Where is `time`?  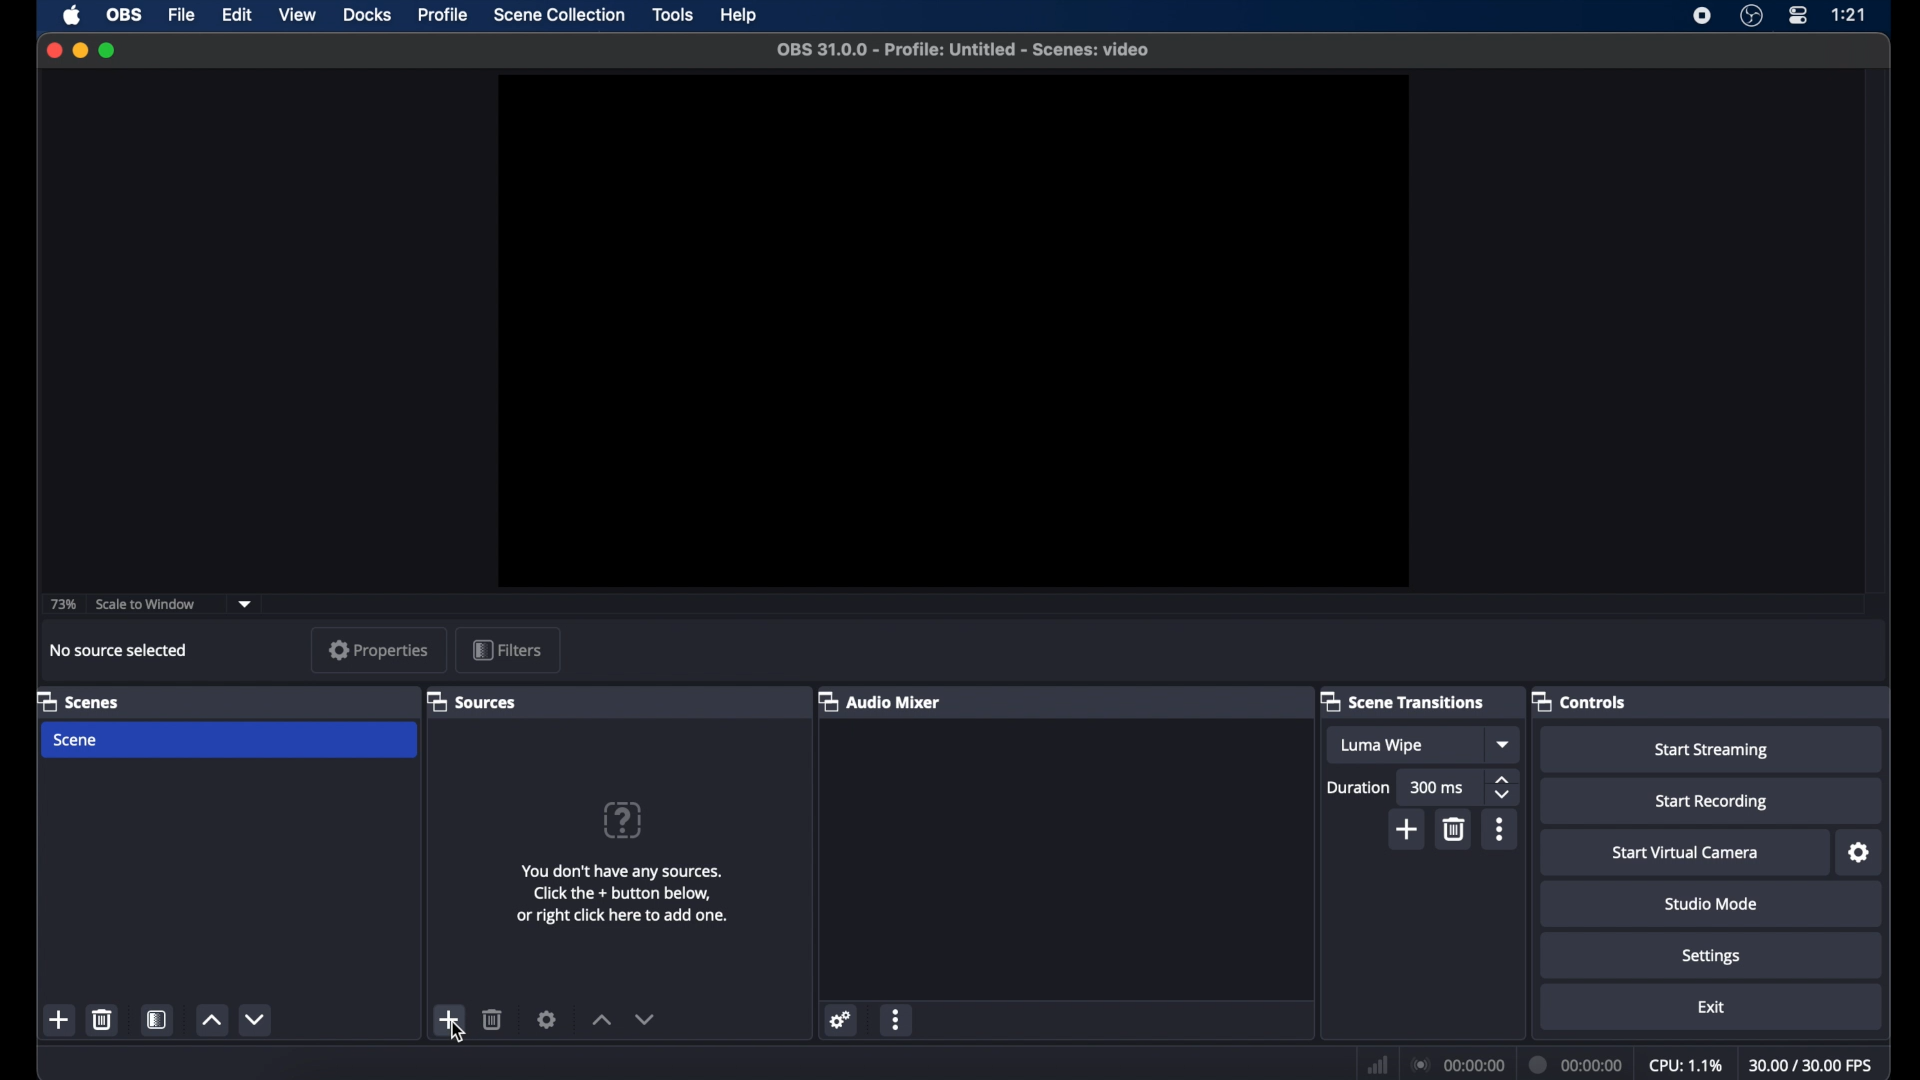
time is located at coordinates (1848, 15).